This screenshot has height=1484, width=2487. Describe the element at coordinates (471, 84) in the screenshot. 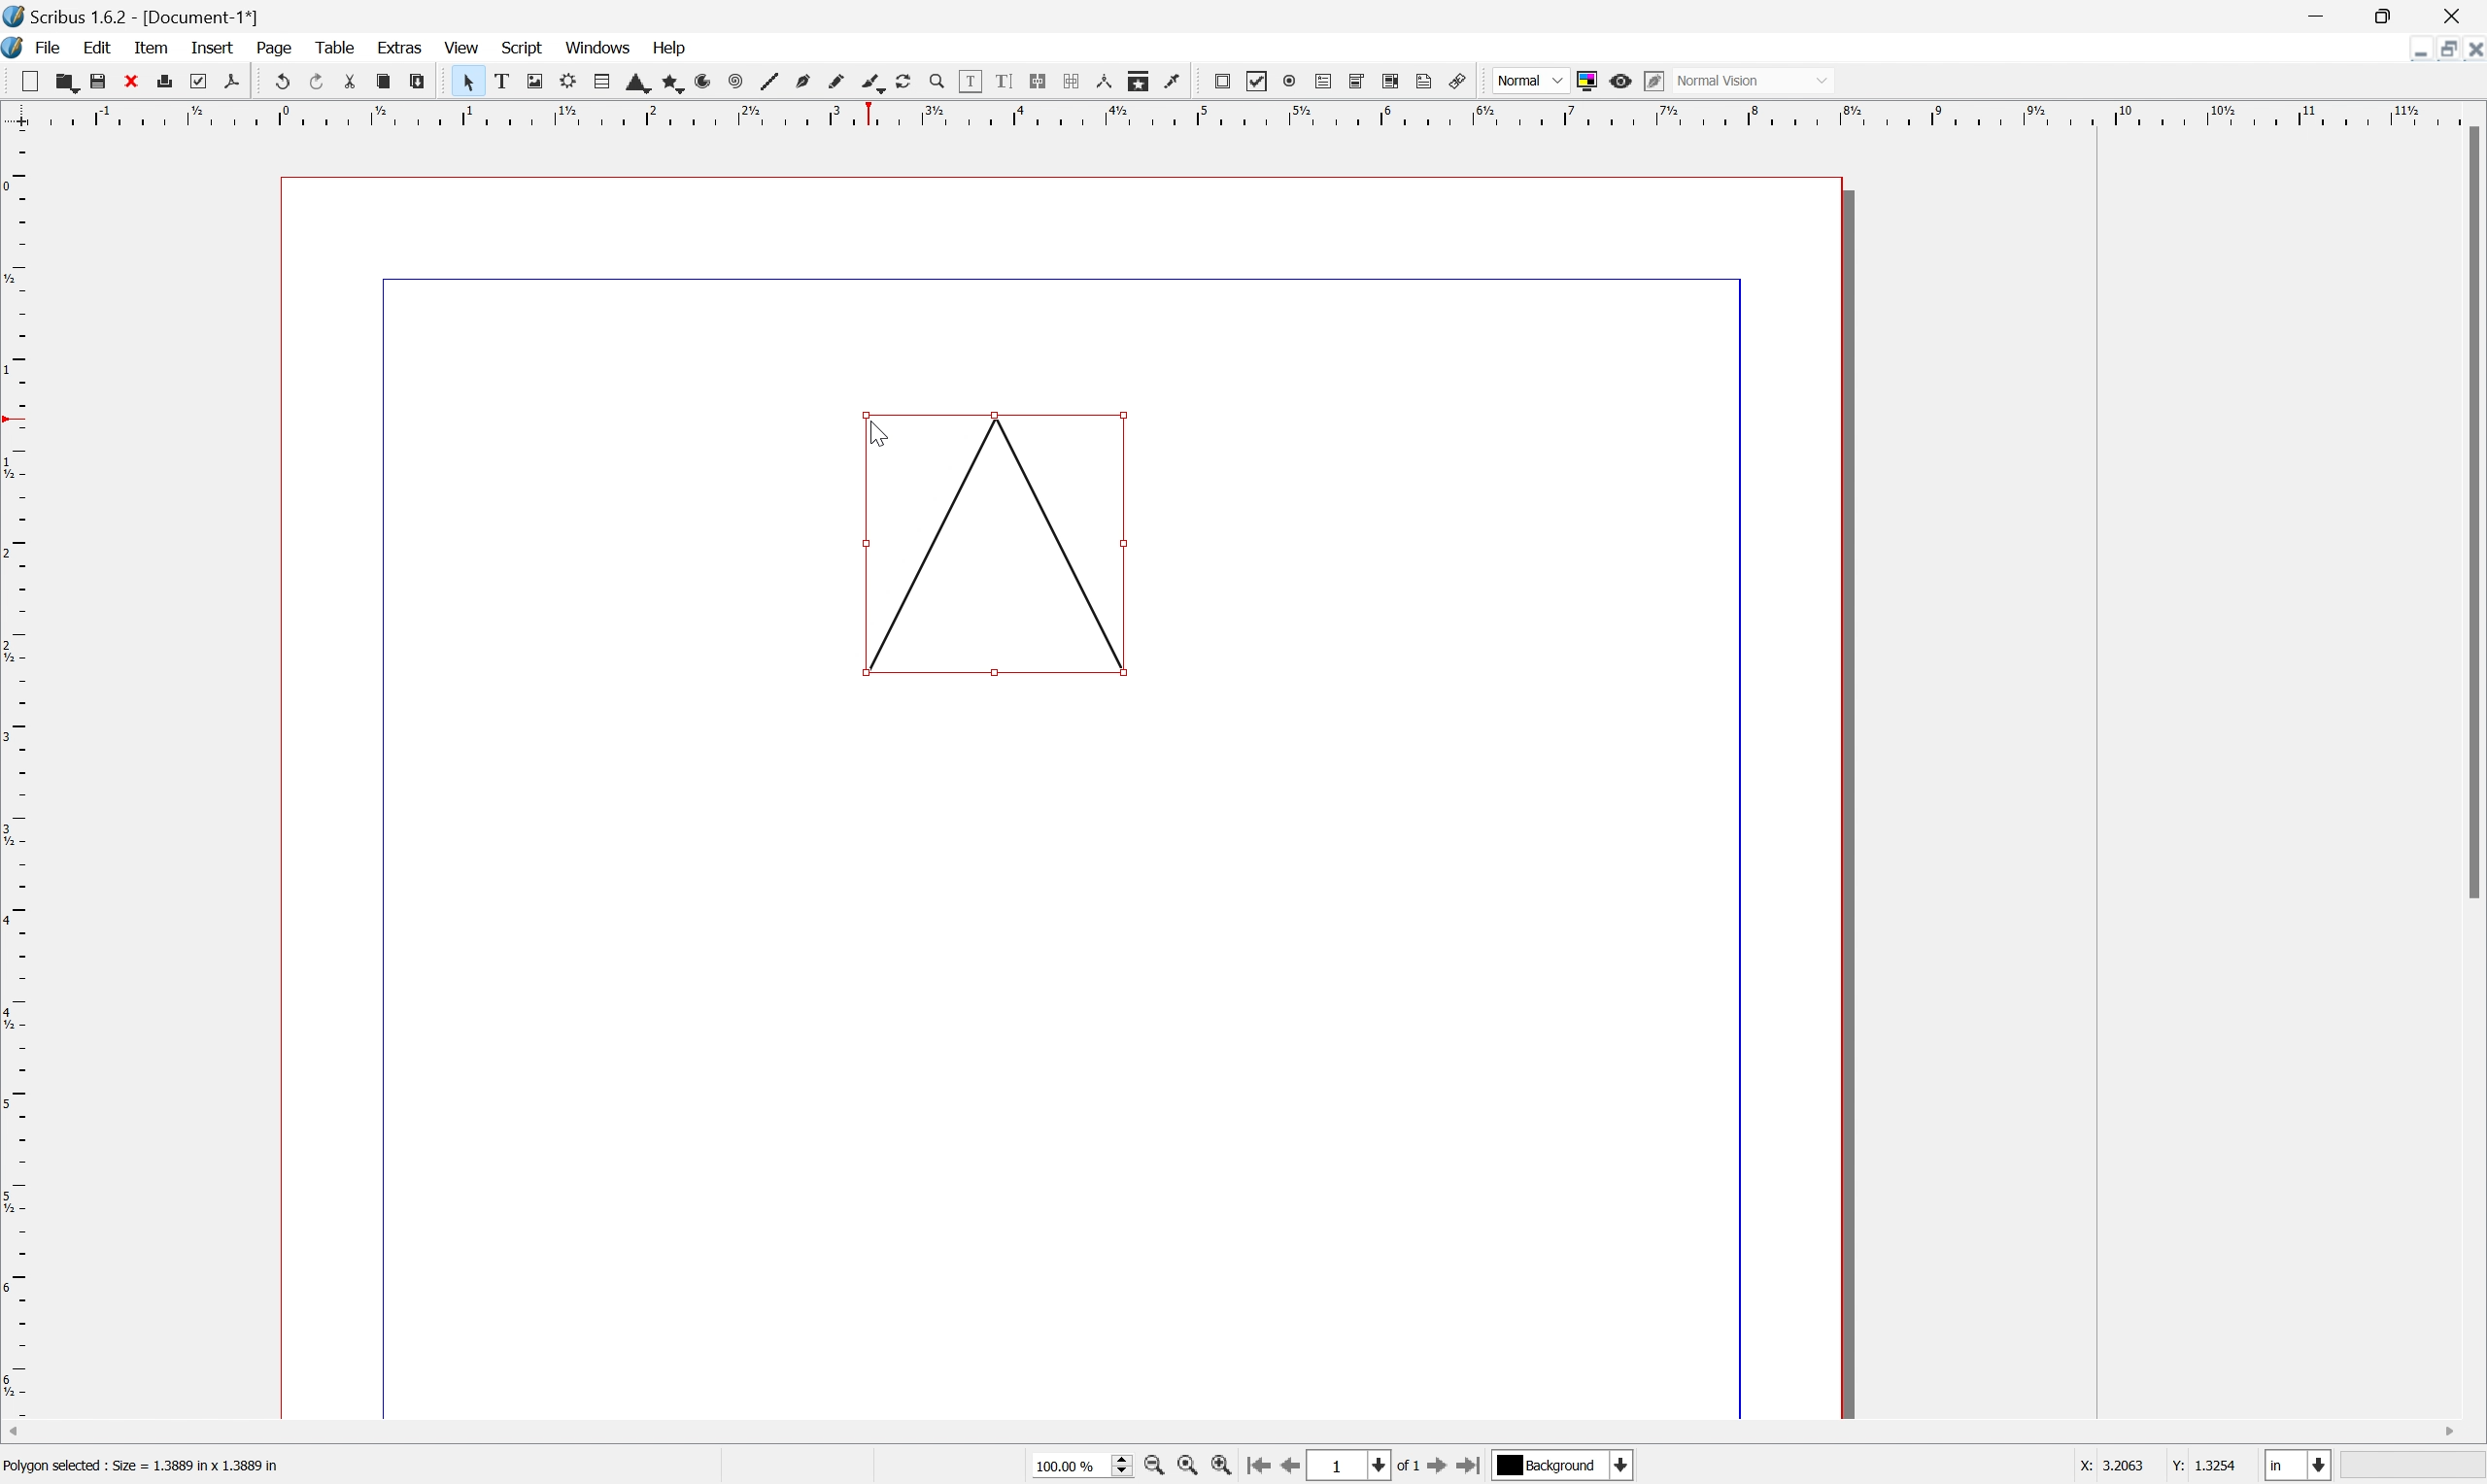

I see `Select frame` at that location.